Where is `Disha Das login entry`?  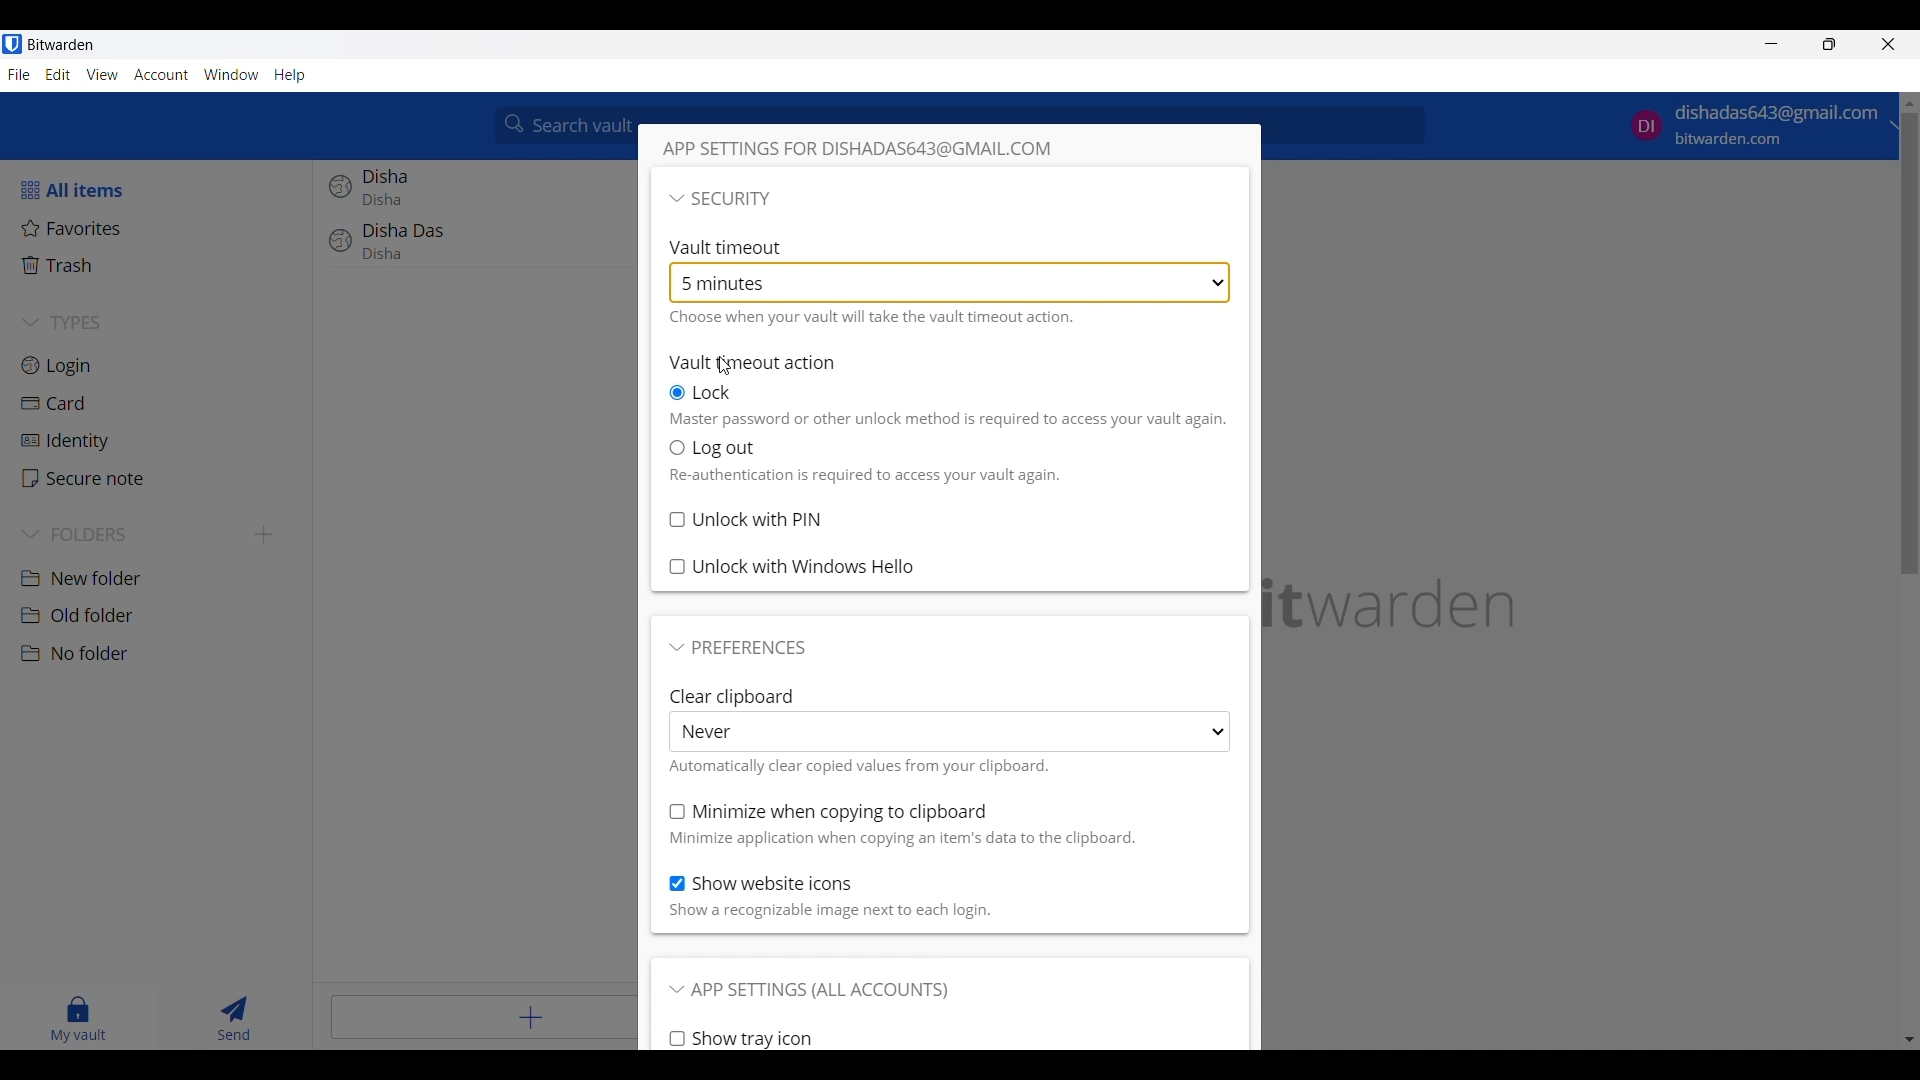 Disha Das login entry is located at coordinates (477, 251).